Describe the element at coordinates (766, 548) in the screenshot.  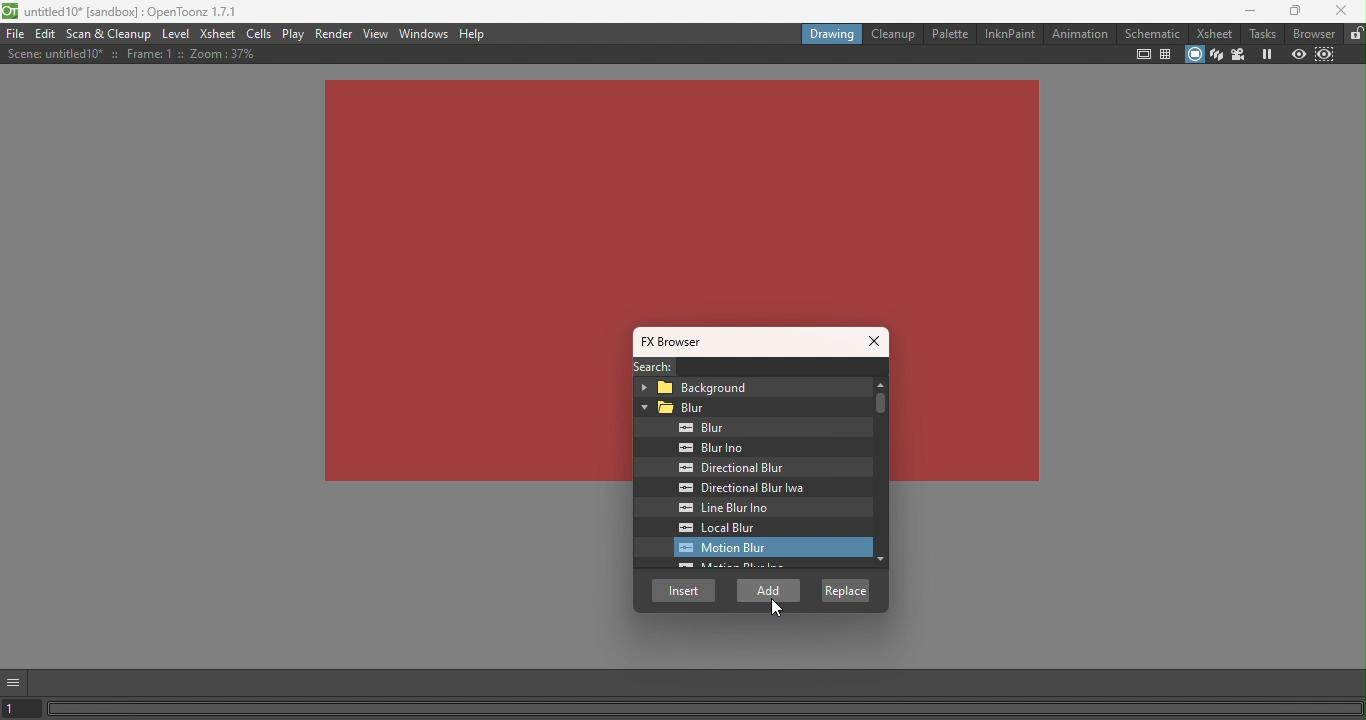
I see `selected Motion blur` at that location.